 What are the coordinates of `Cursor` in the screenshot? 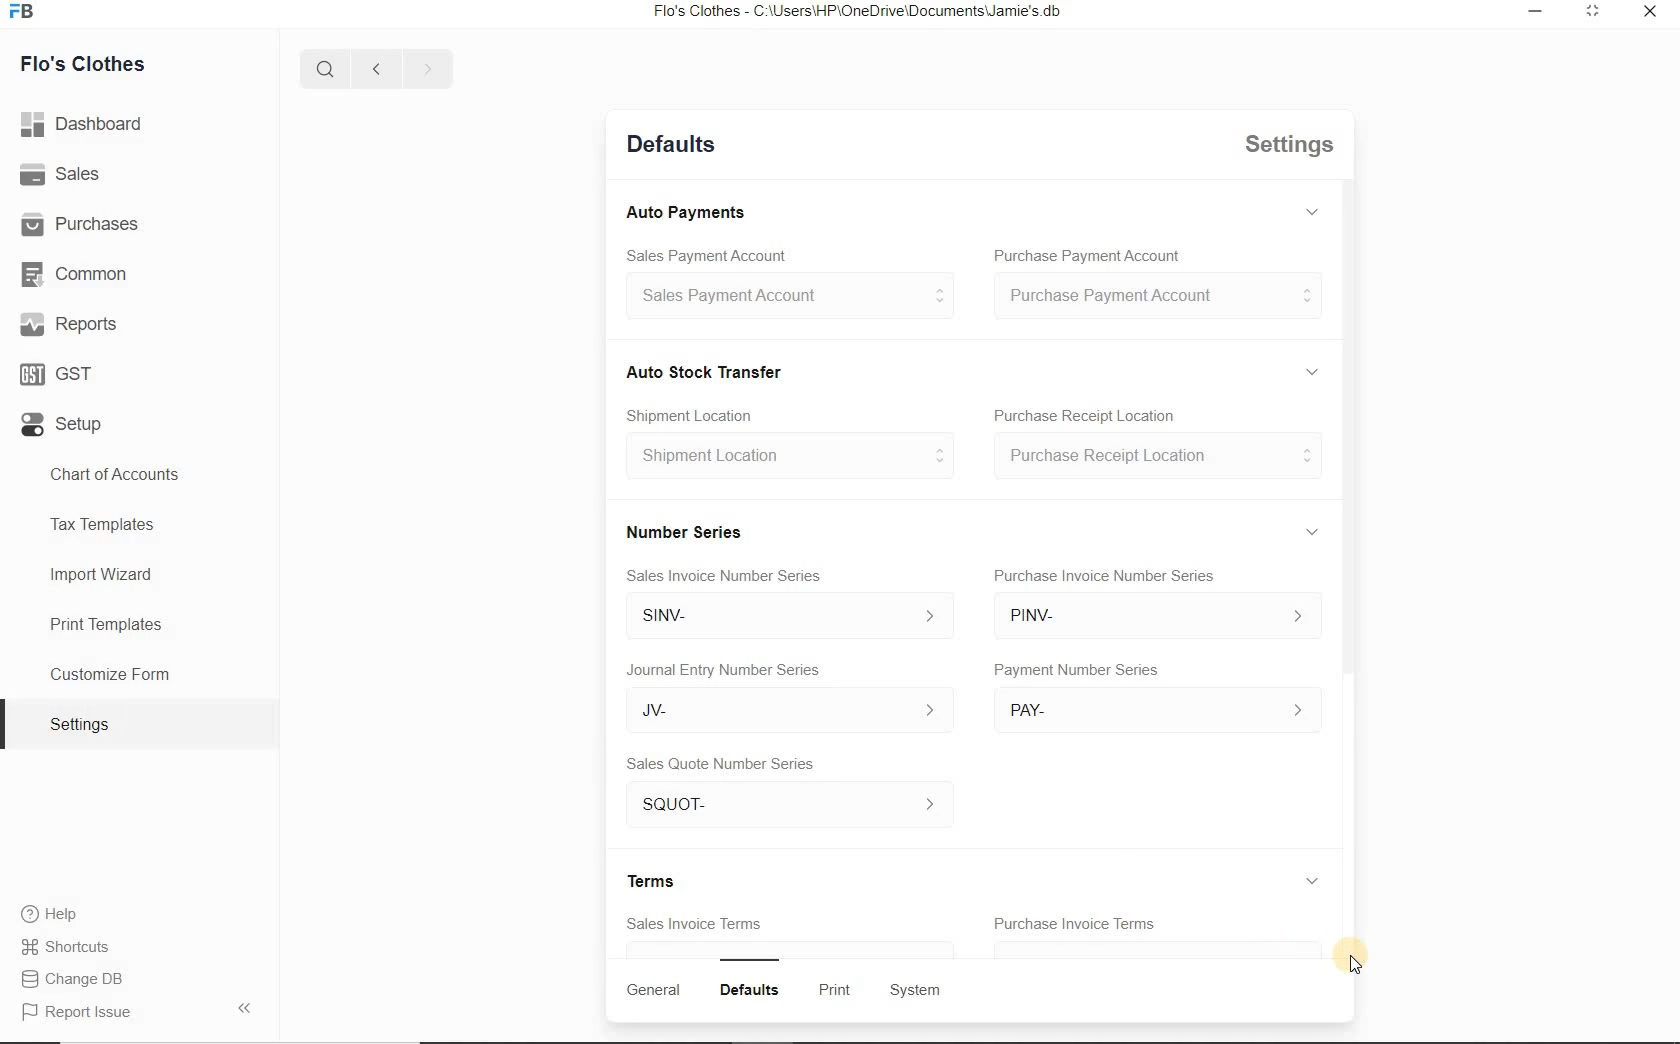 It's located at (1349, 966).